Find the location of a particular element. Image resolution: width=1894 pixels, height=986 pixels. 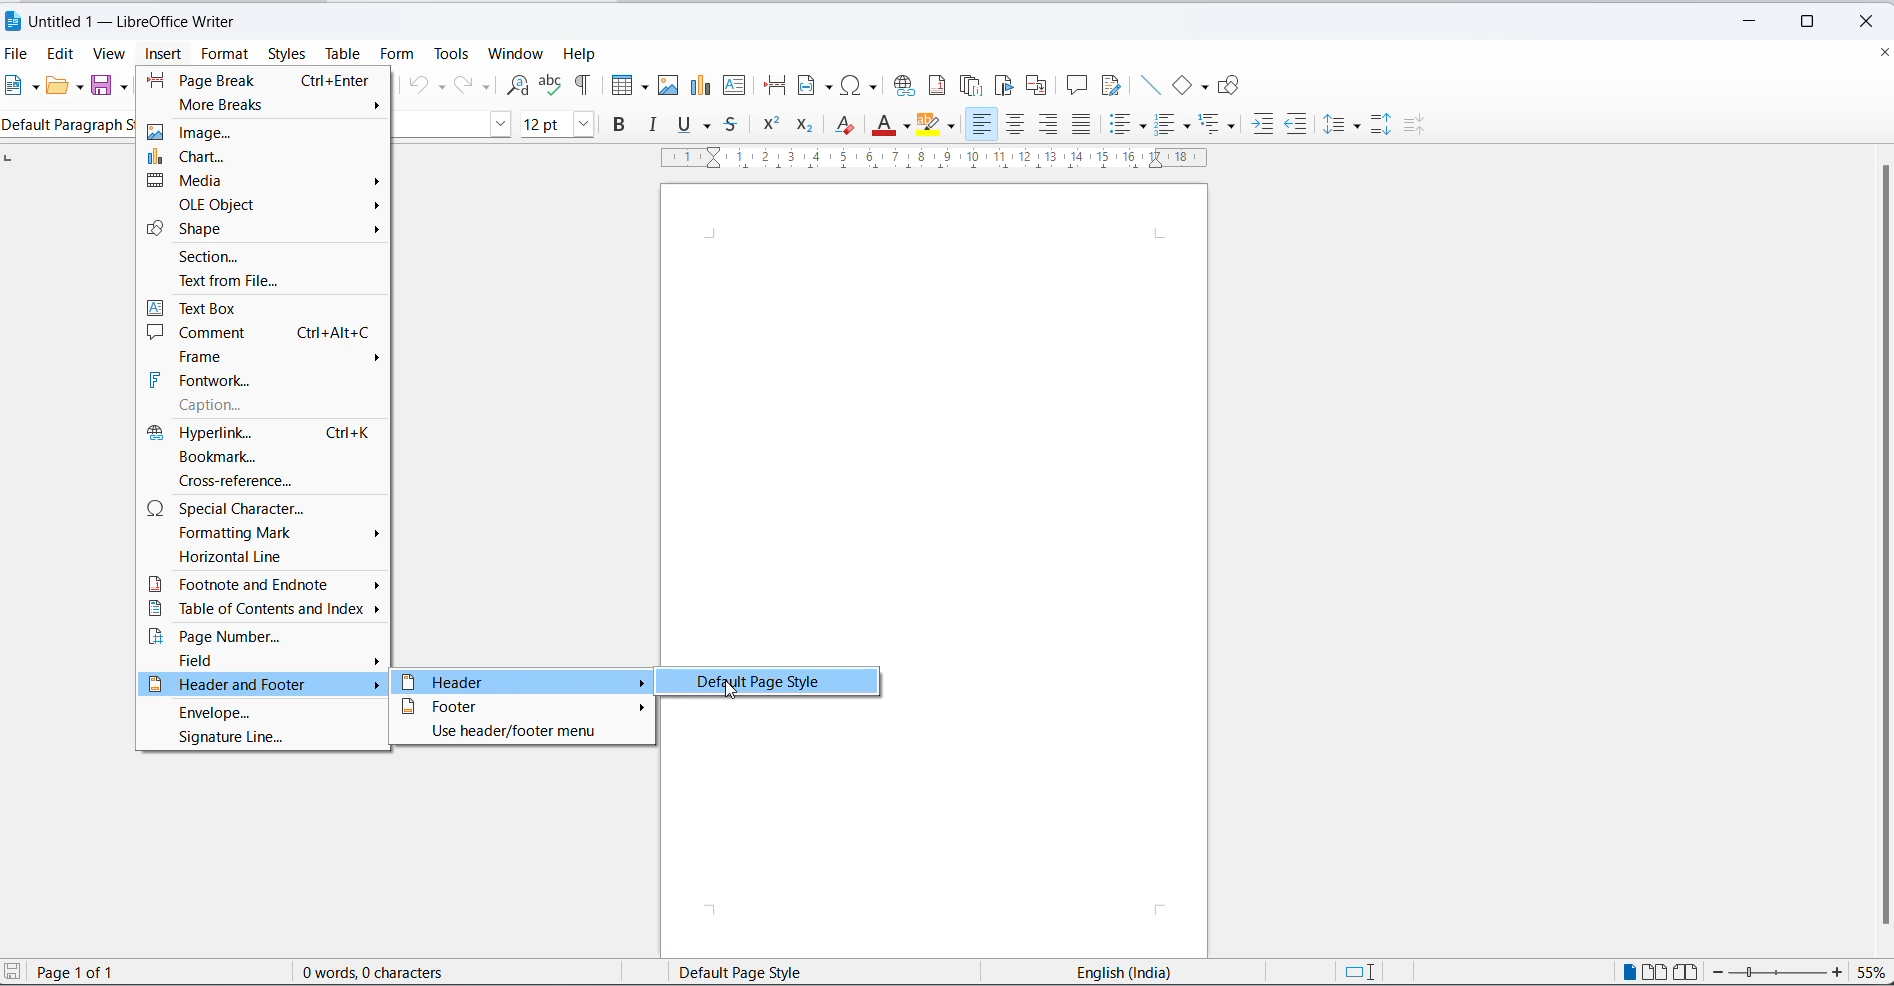

cross-reference is located at coordinates (262, 481).